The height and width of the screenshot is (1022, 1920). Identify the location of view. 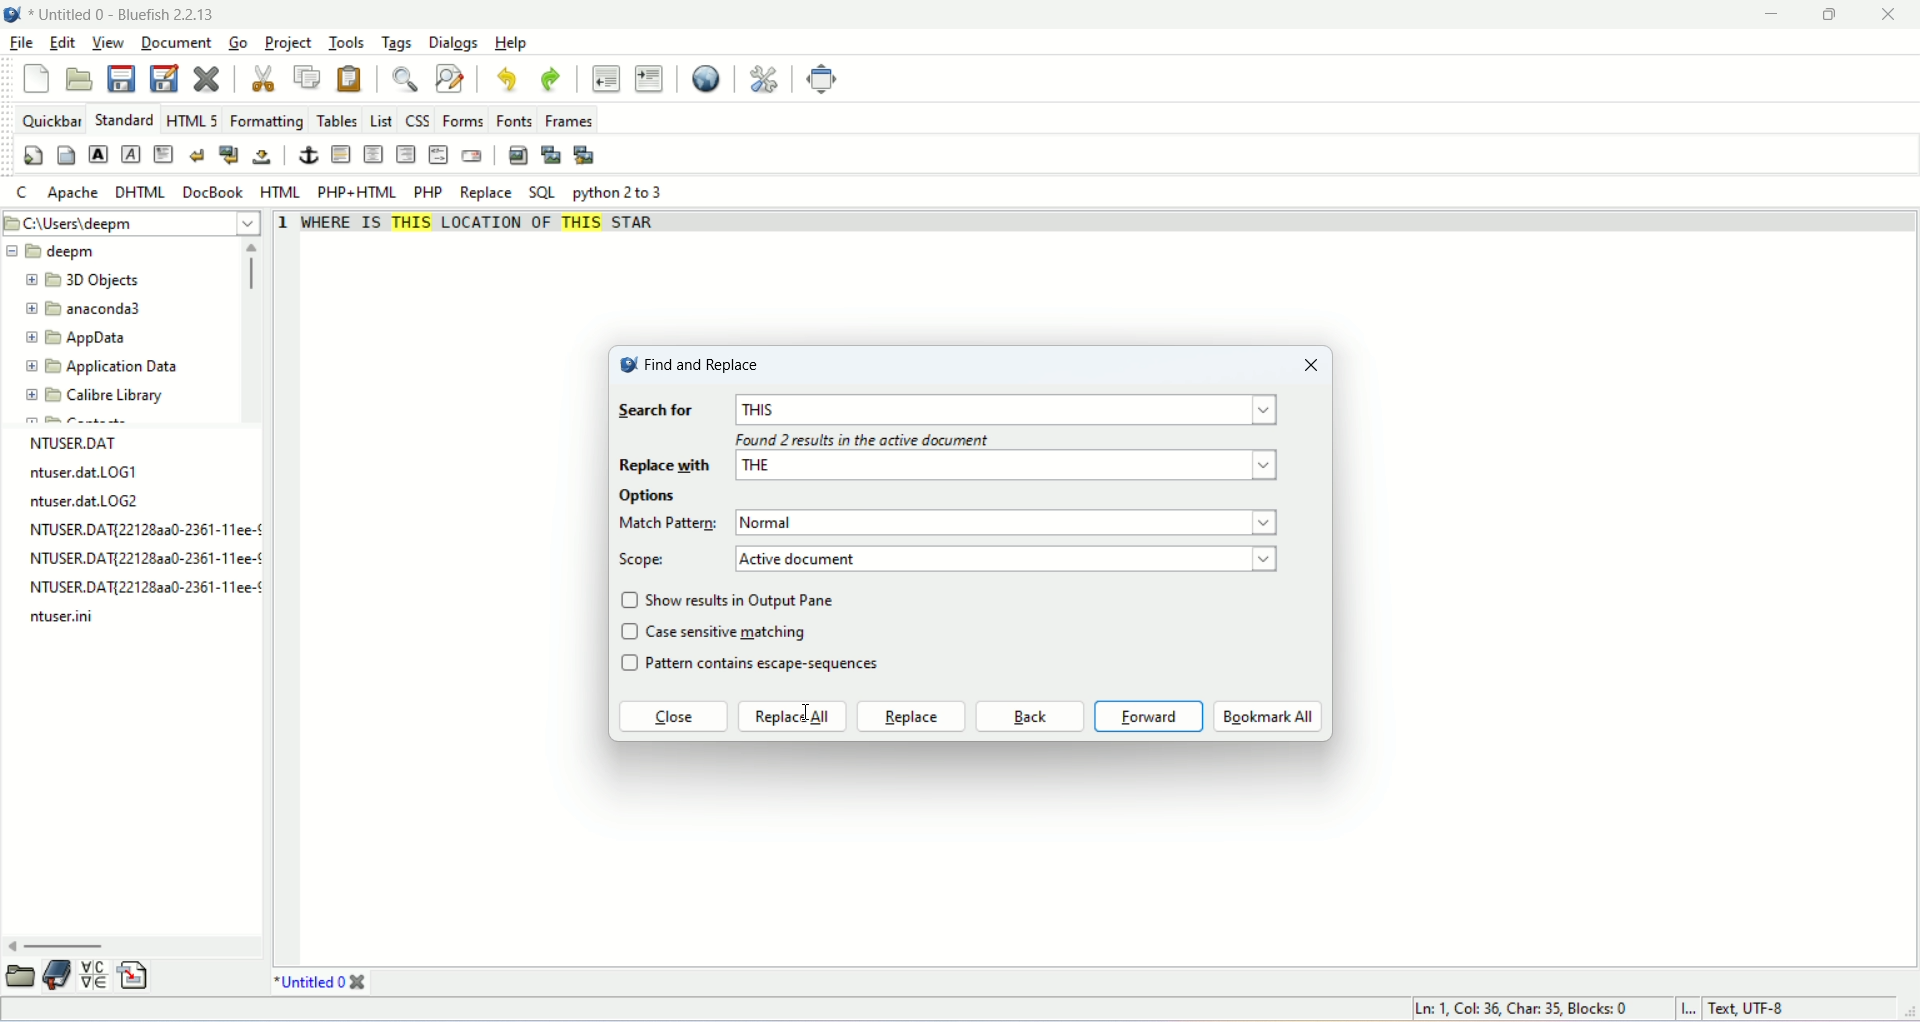
(106, 42).